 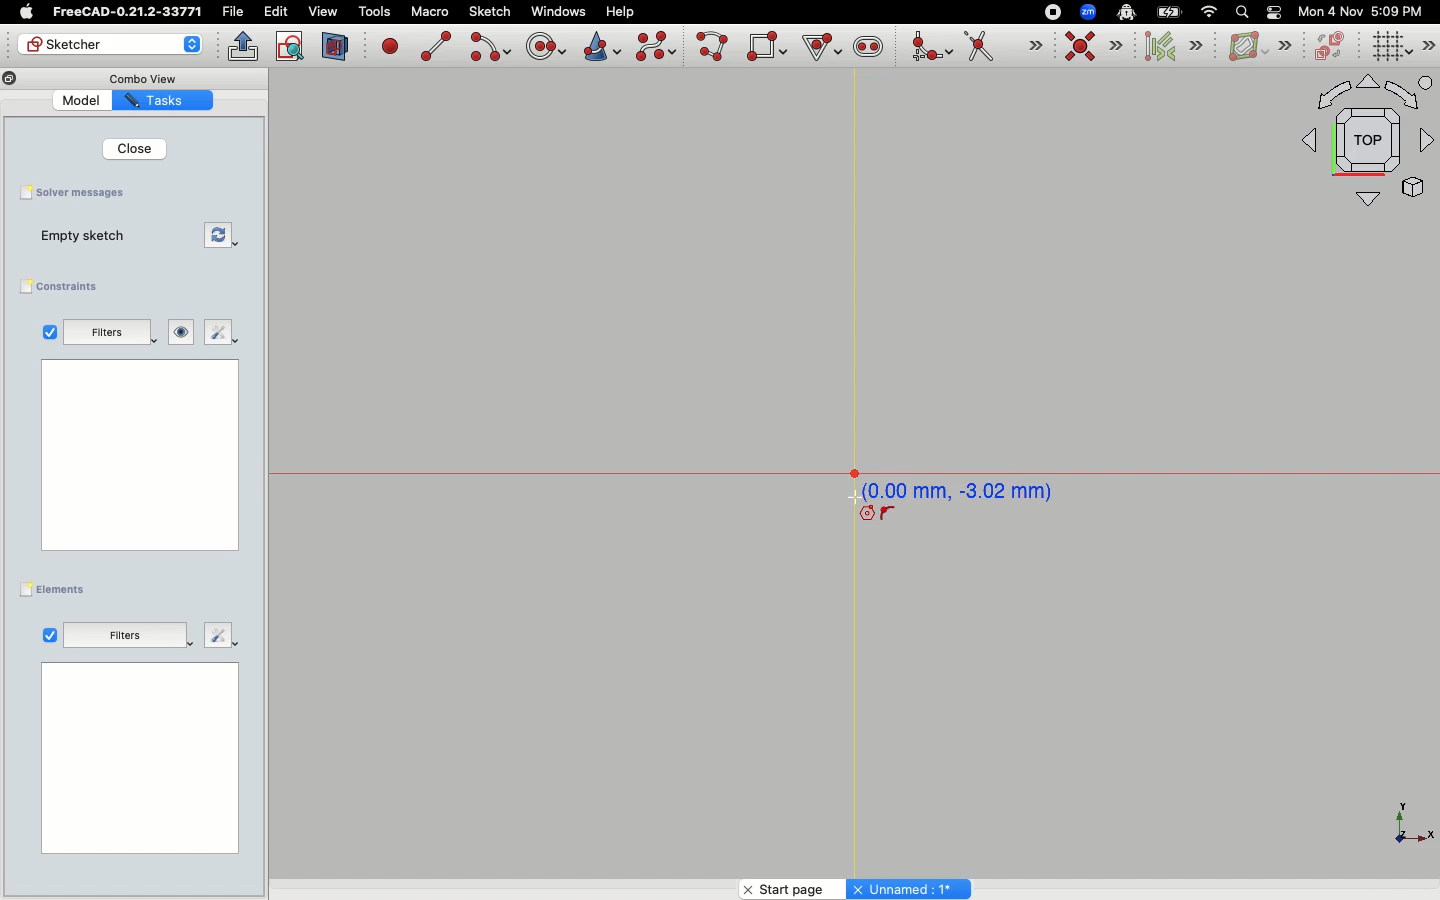 I want to click on Blank page, so click(x=139, y=454).